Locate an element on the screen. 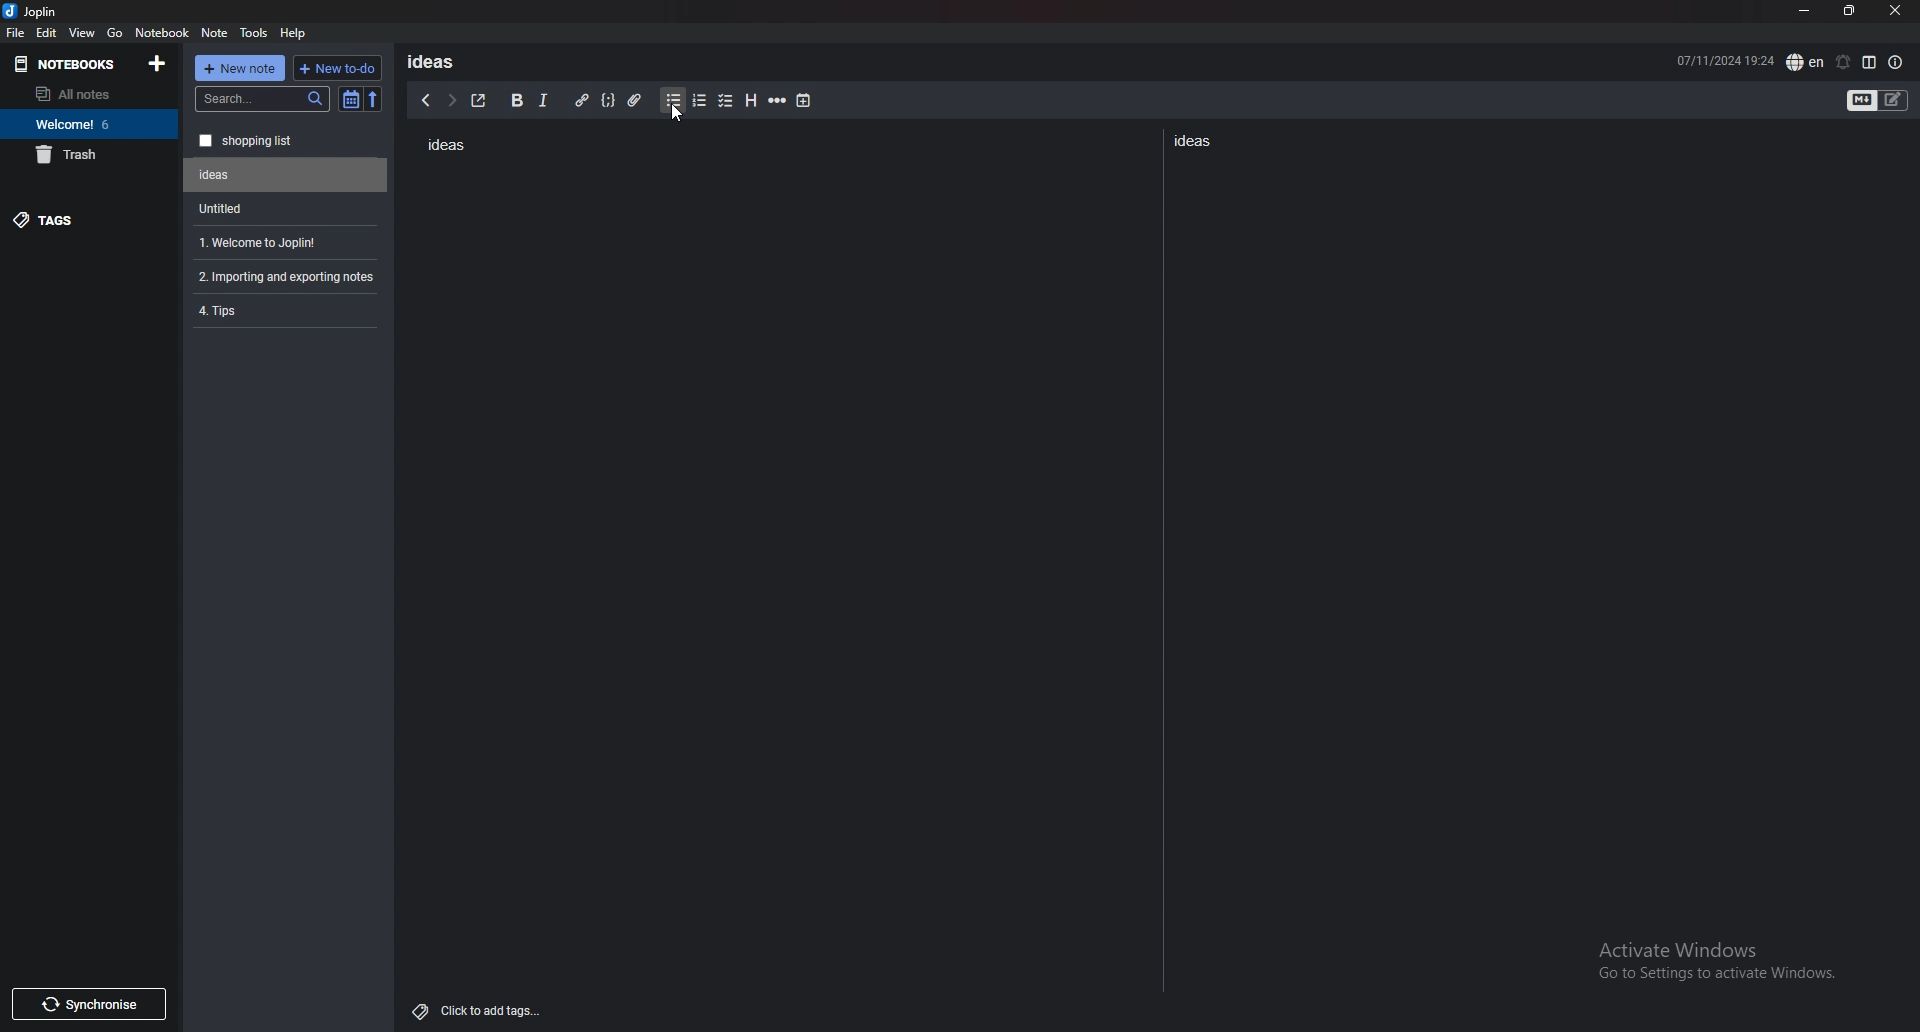 Image resolution: width=1920 pixels, height=1032 pixels. minimize is located at coordinates (1804, 11).